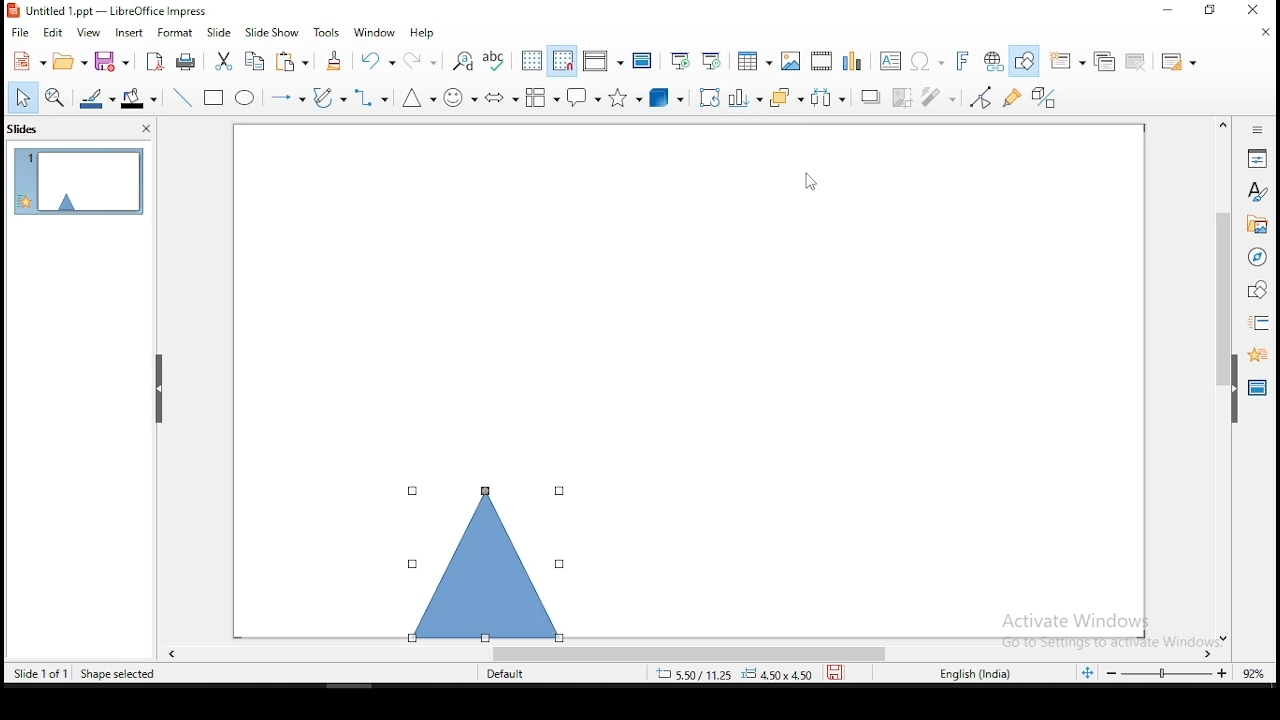 The image size is (1280, 720). I want to click on special characters, so click(925, 61).